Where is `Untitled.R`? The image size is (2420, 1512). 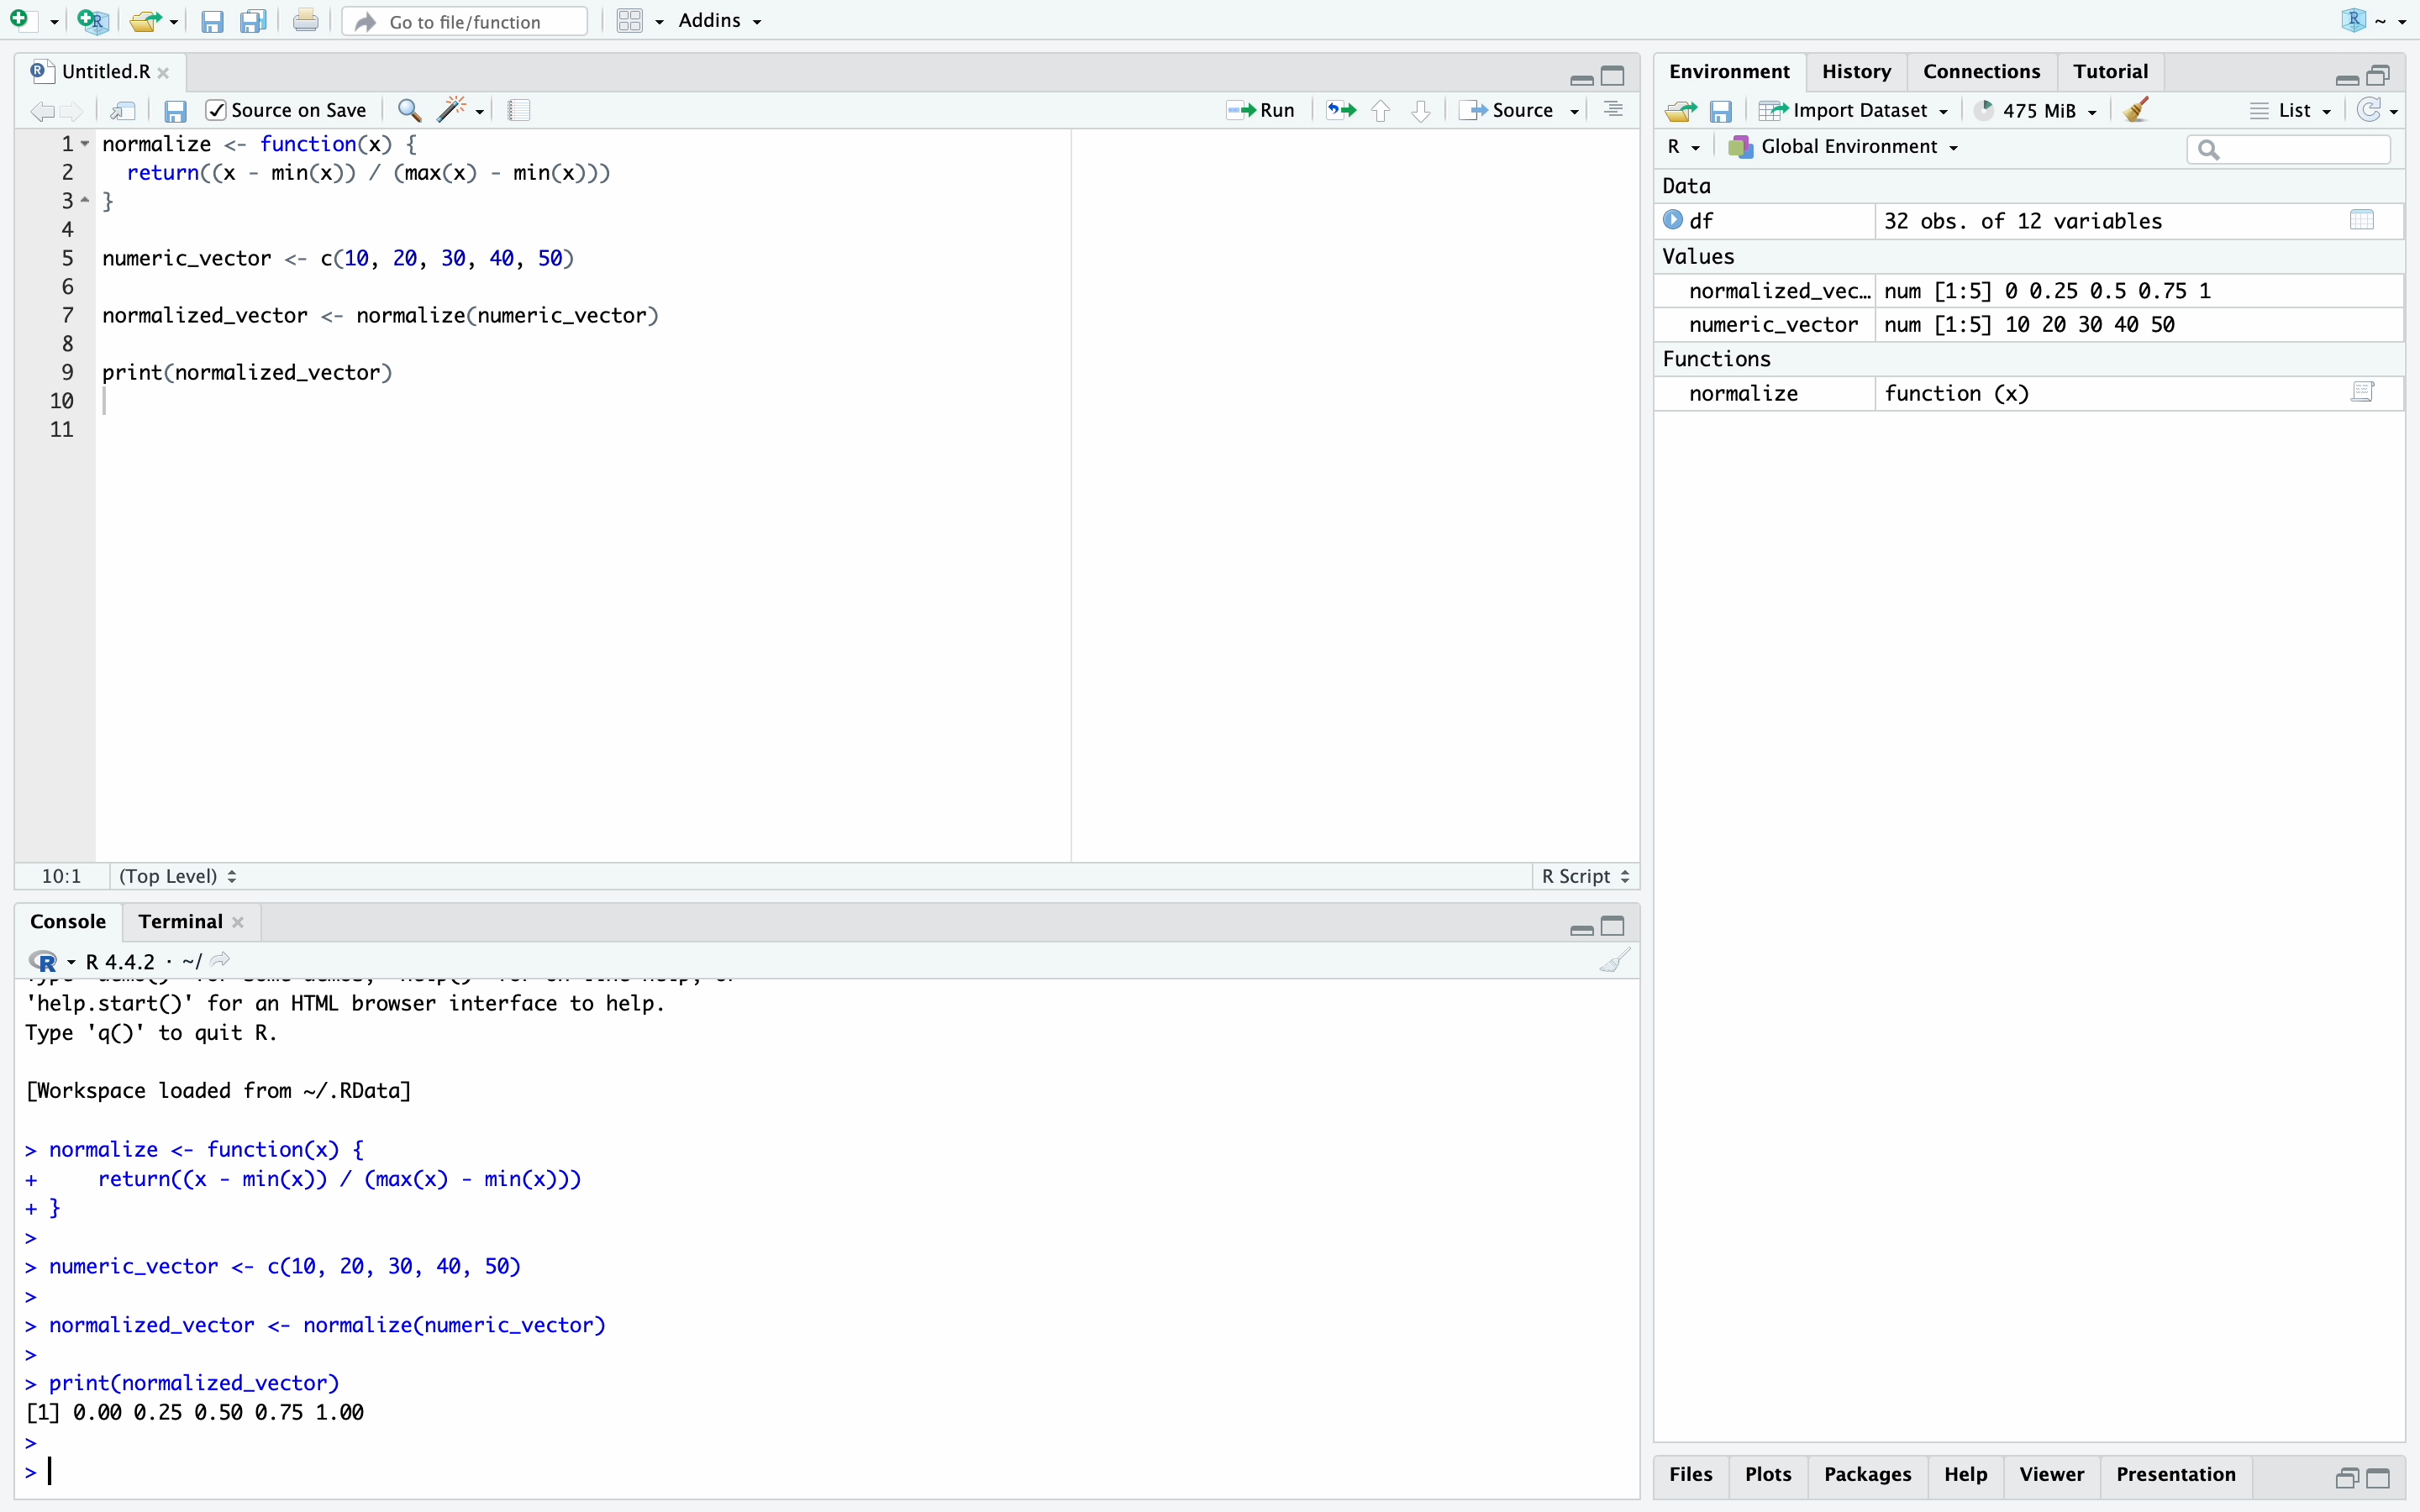
Untitled.R is located at coordinates (100, 68).